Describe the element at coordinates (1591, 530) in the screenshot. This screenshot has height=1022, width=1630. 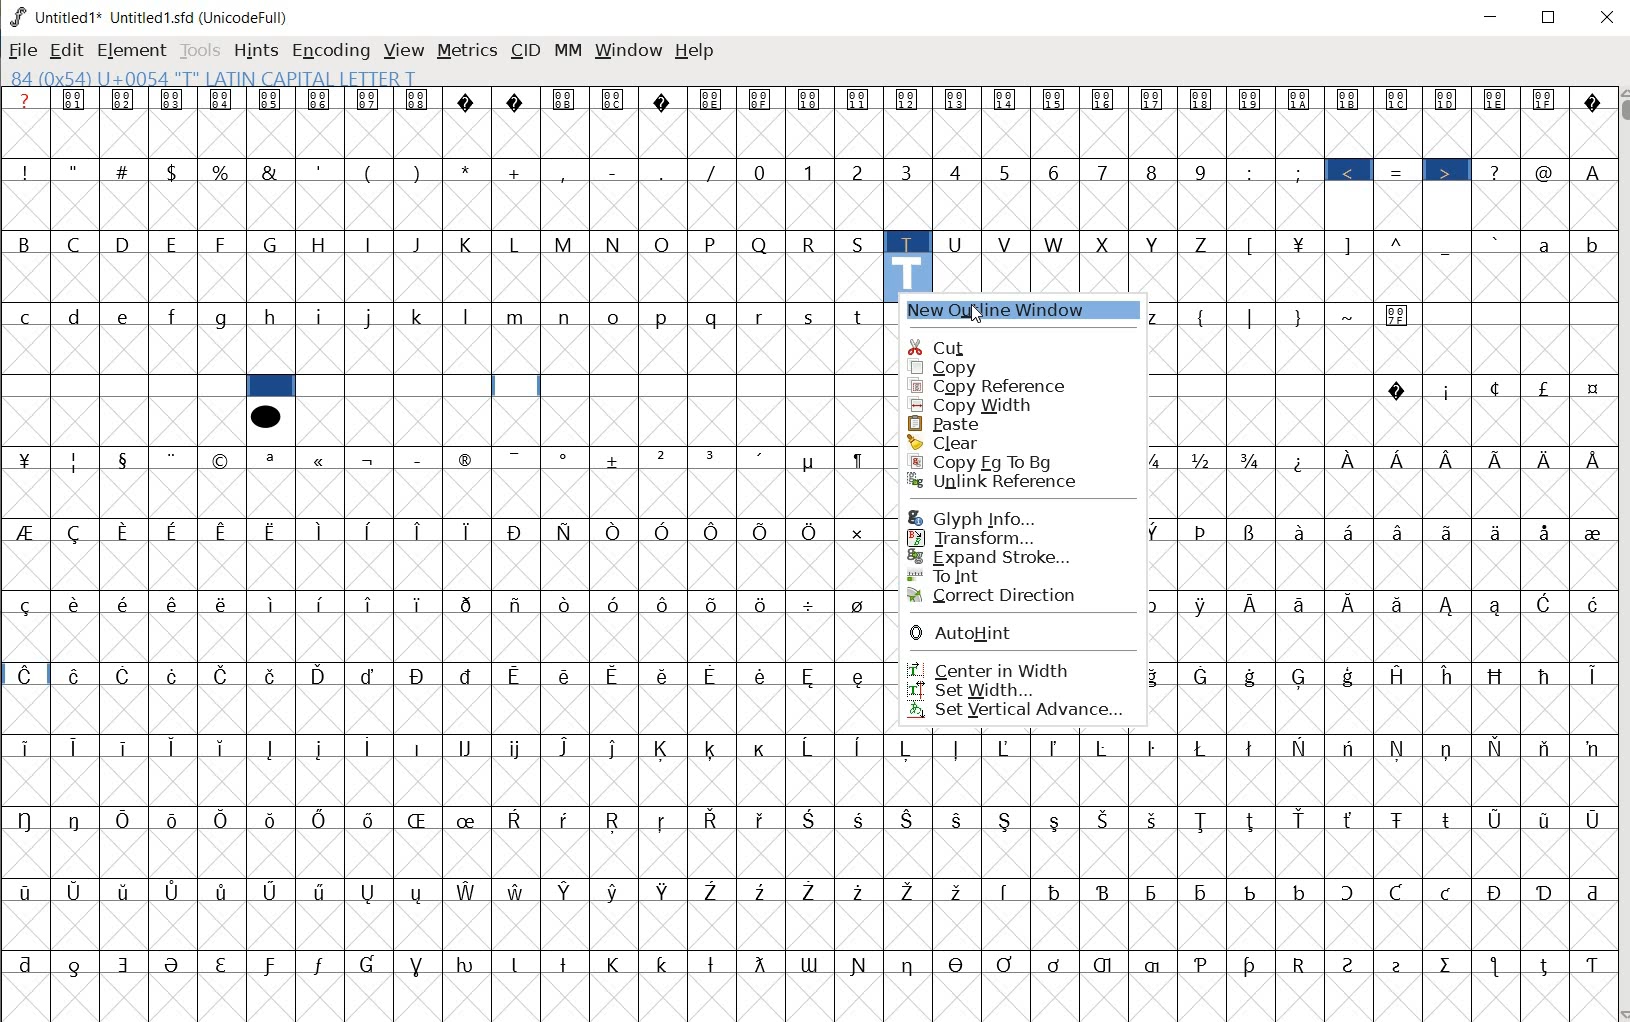
I see `Symbol` at that location.